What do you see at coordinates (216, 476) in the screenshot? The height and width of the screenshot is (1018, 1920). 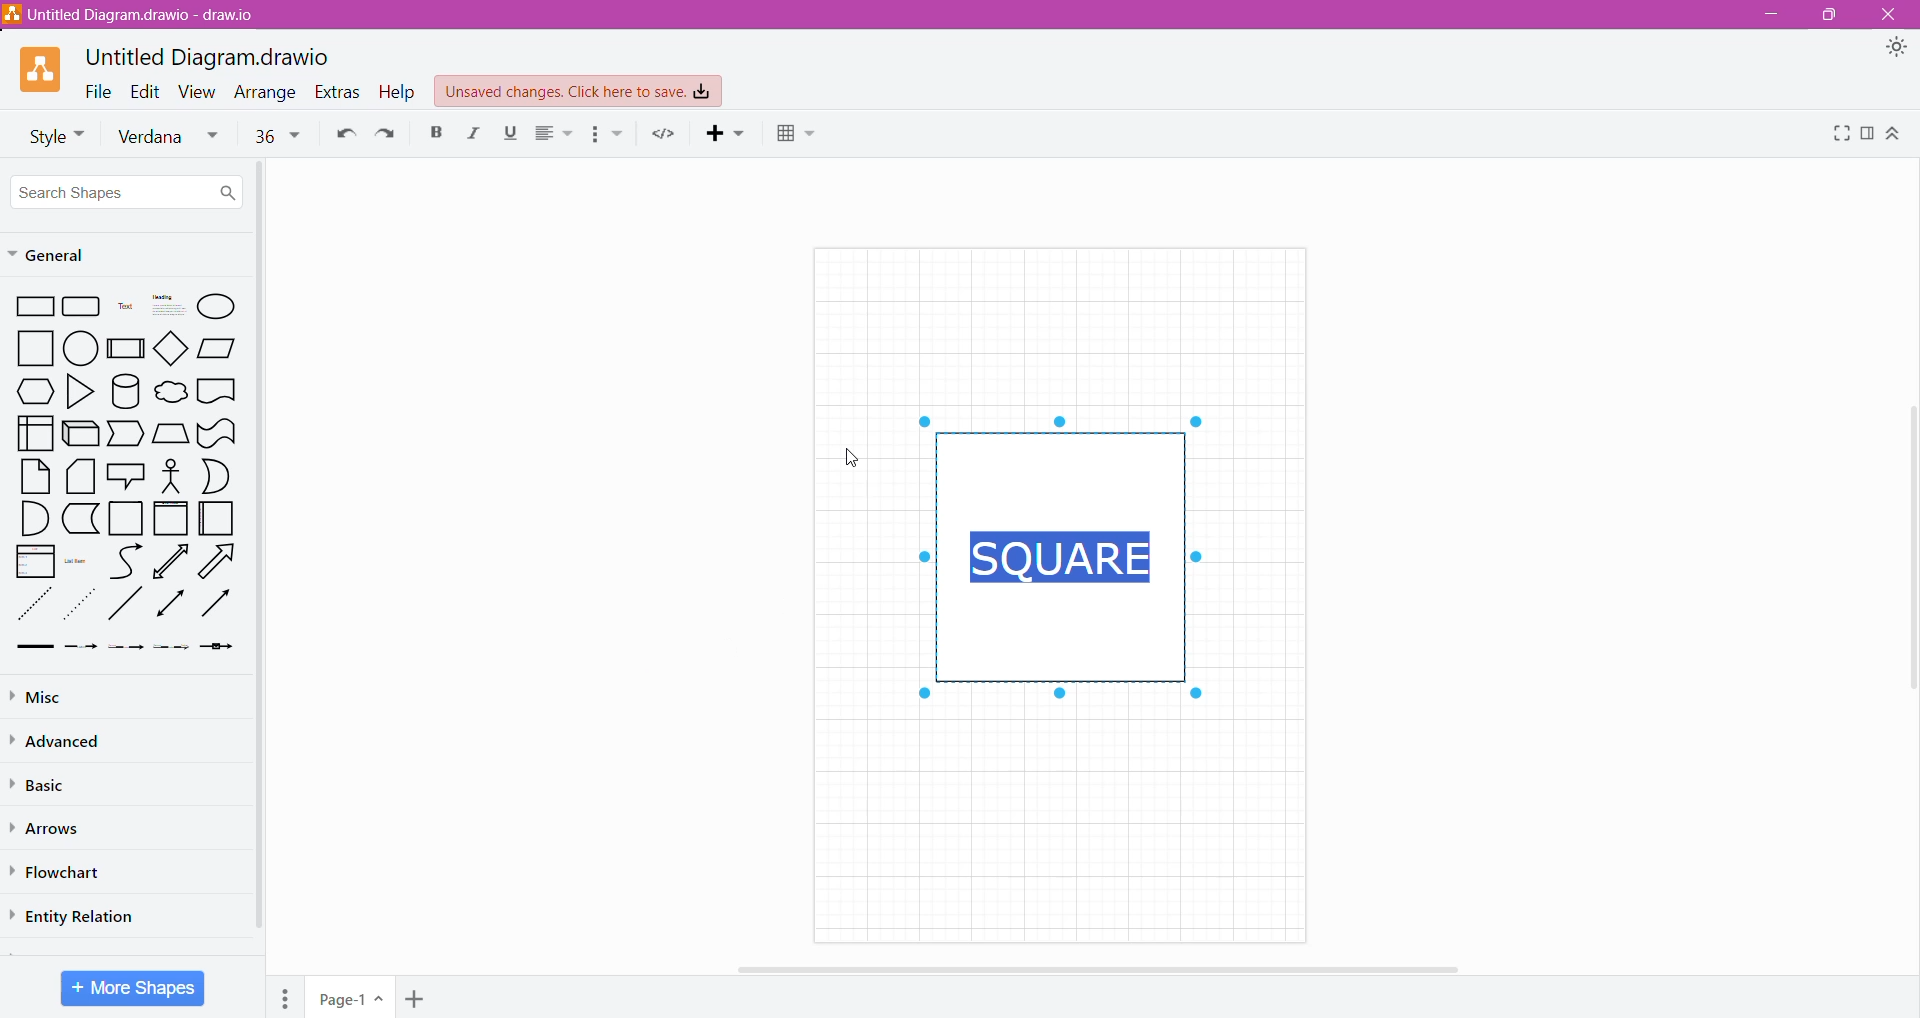 I see `Half Circle` at bounding box center [216, 476].